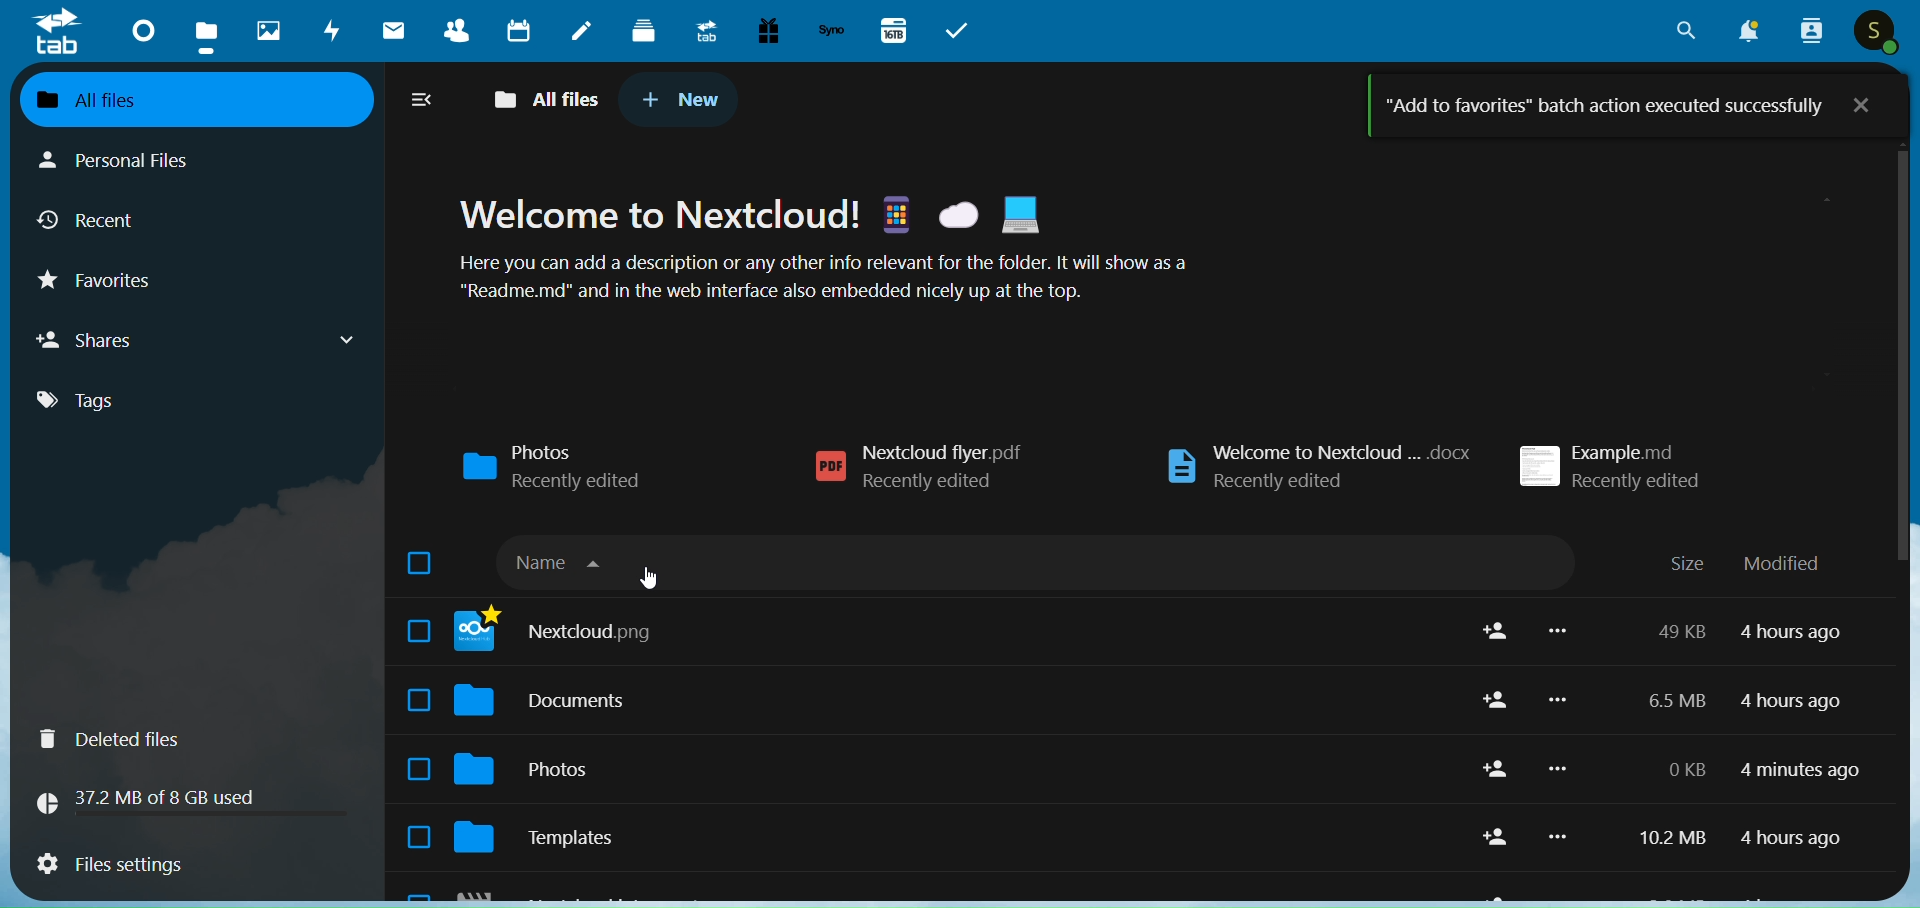  What do you see at coordinates (263, 32) in the screenshot?
I see `picture` at bounding box center [263, 32].